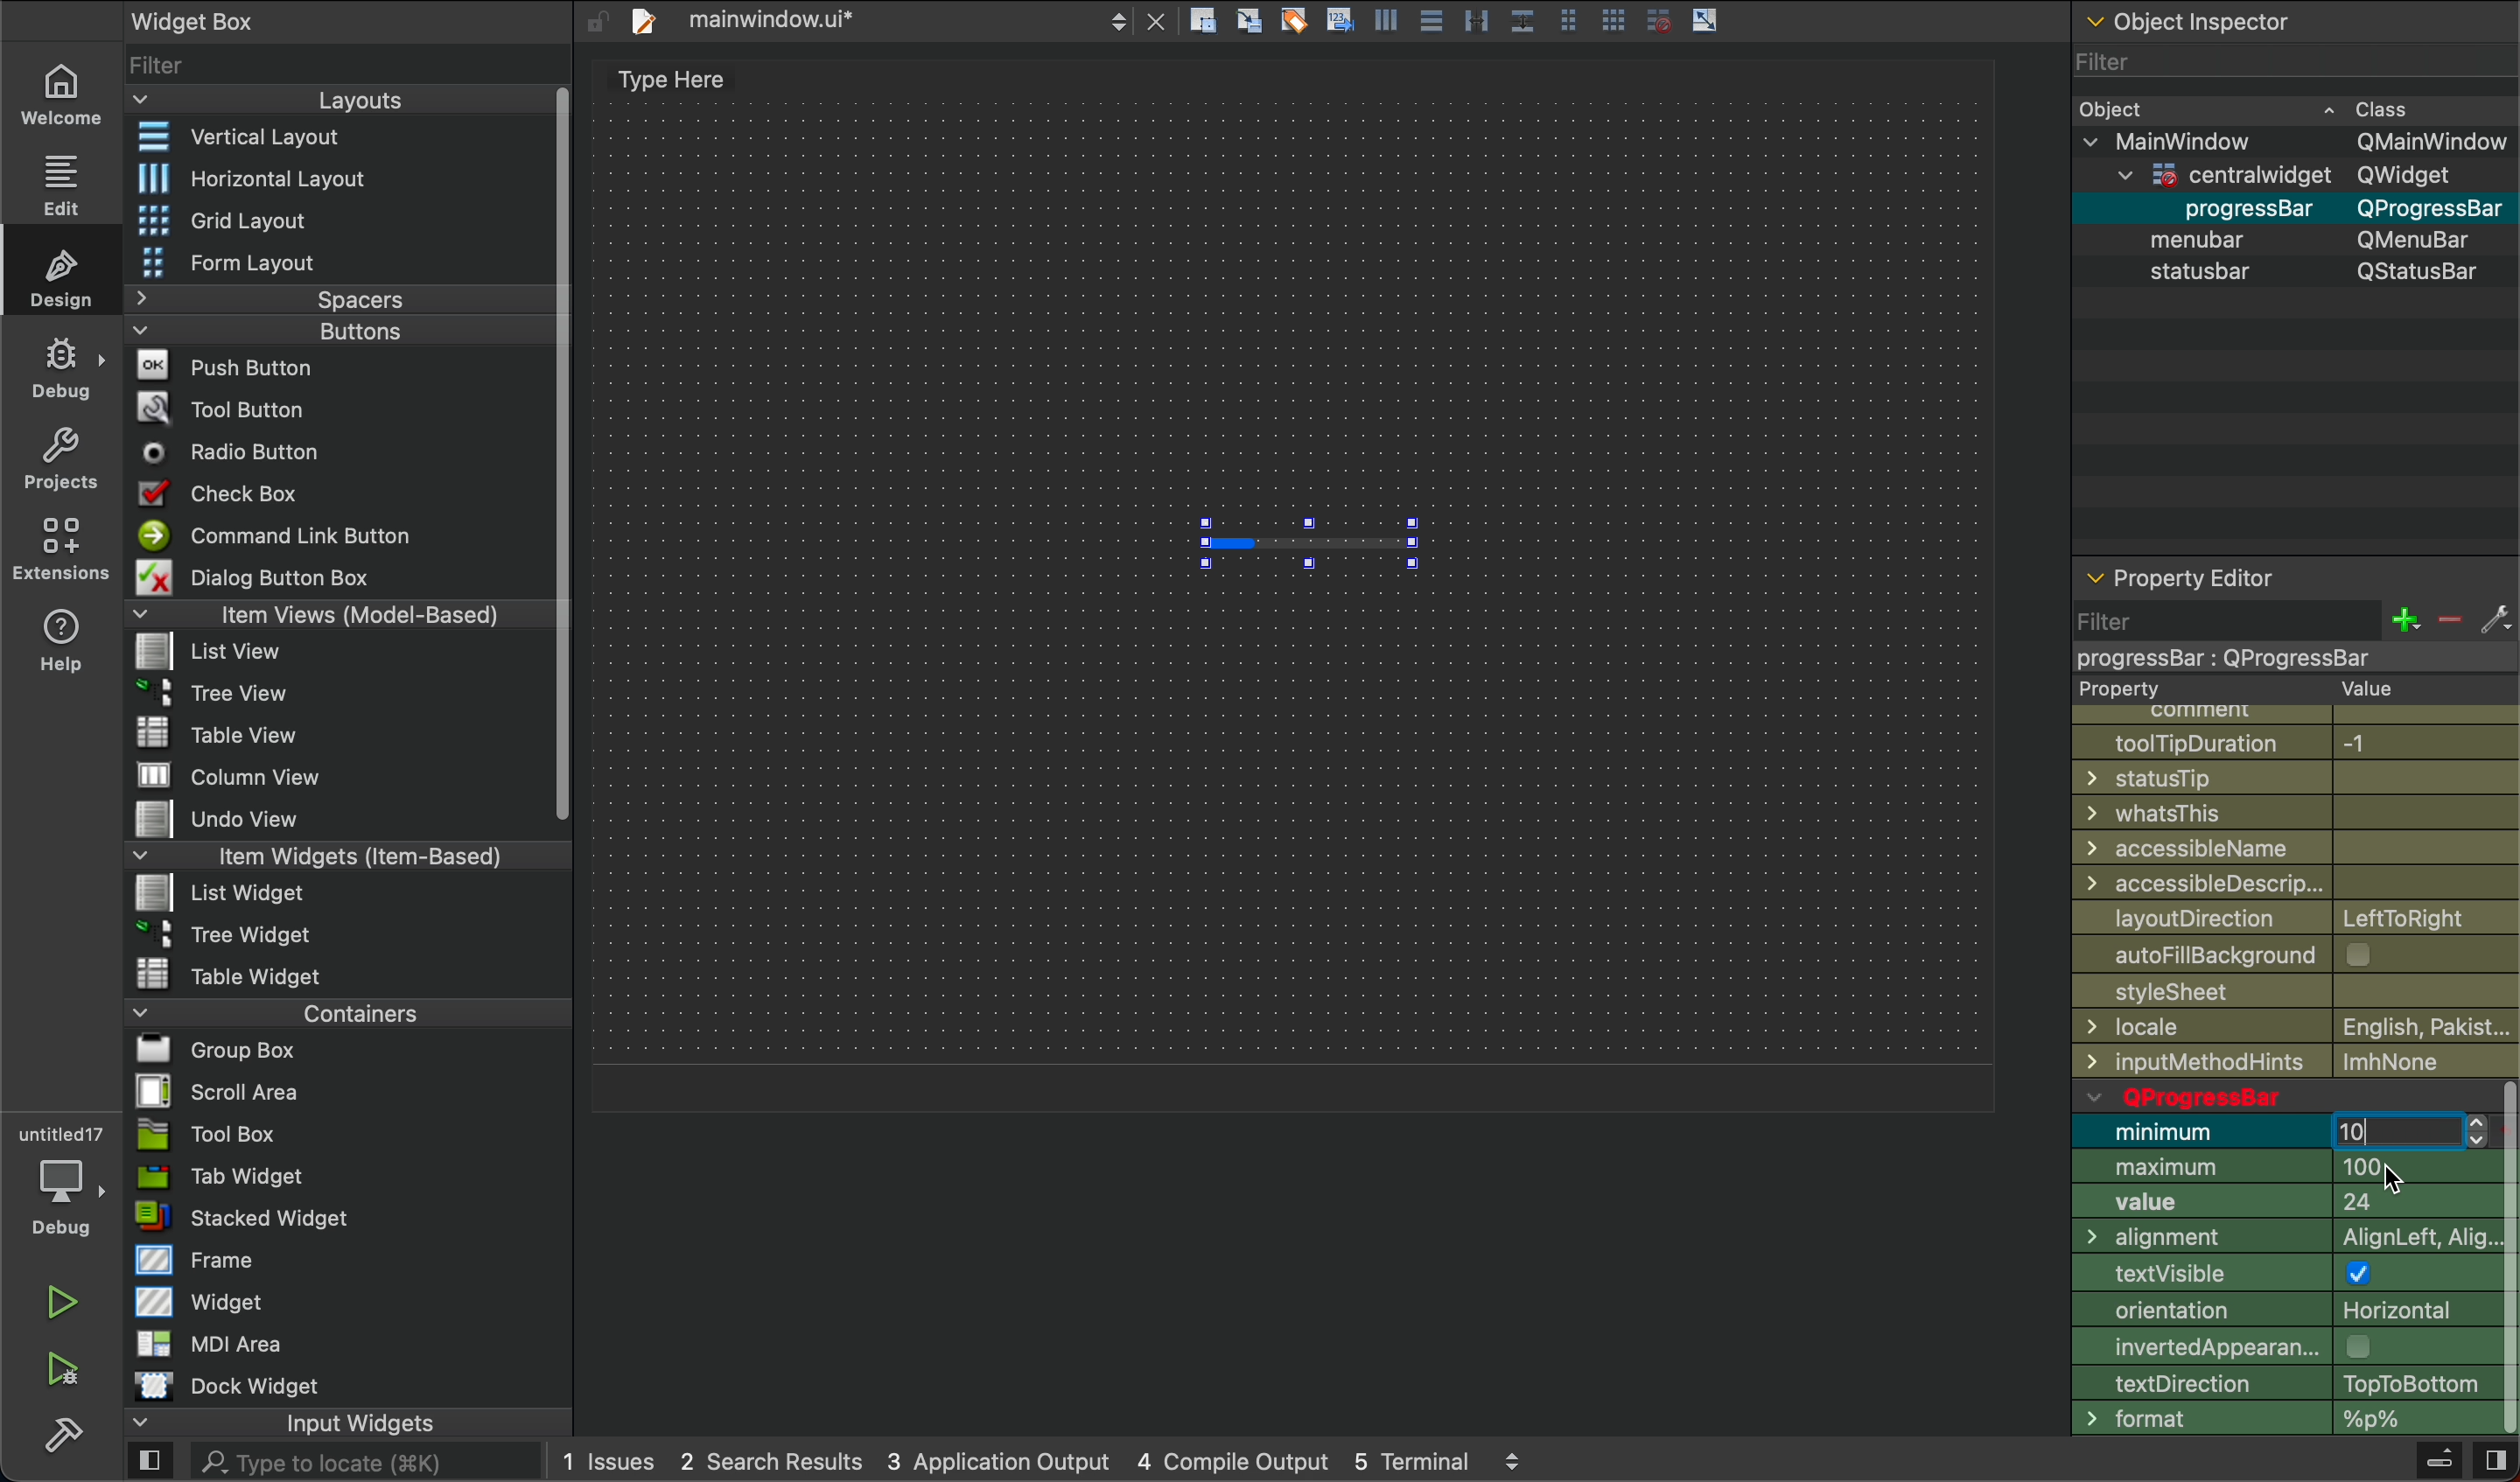 The height and width of the screenshot is (1482, 2520). I want to click on Form Layout, so click(253, 263).